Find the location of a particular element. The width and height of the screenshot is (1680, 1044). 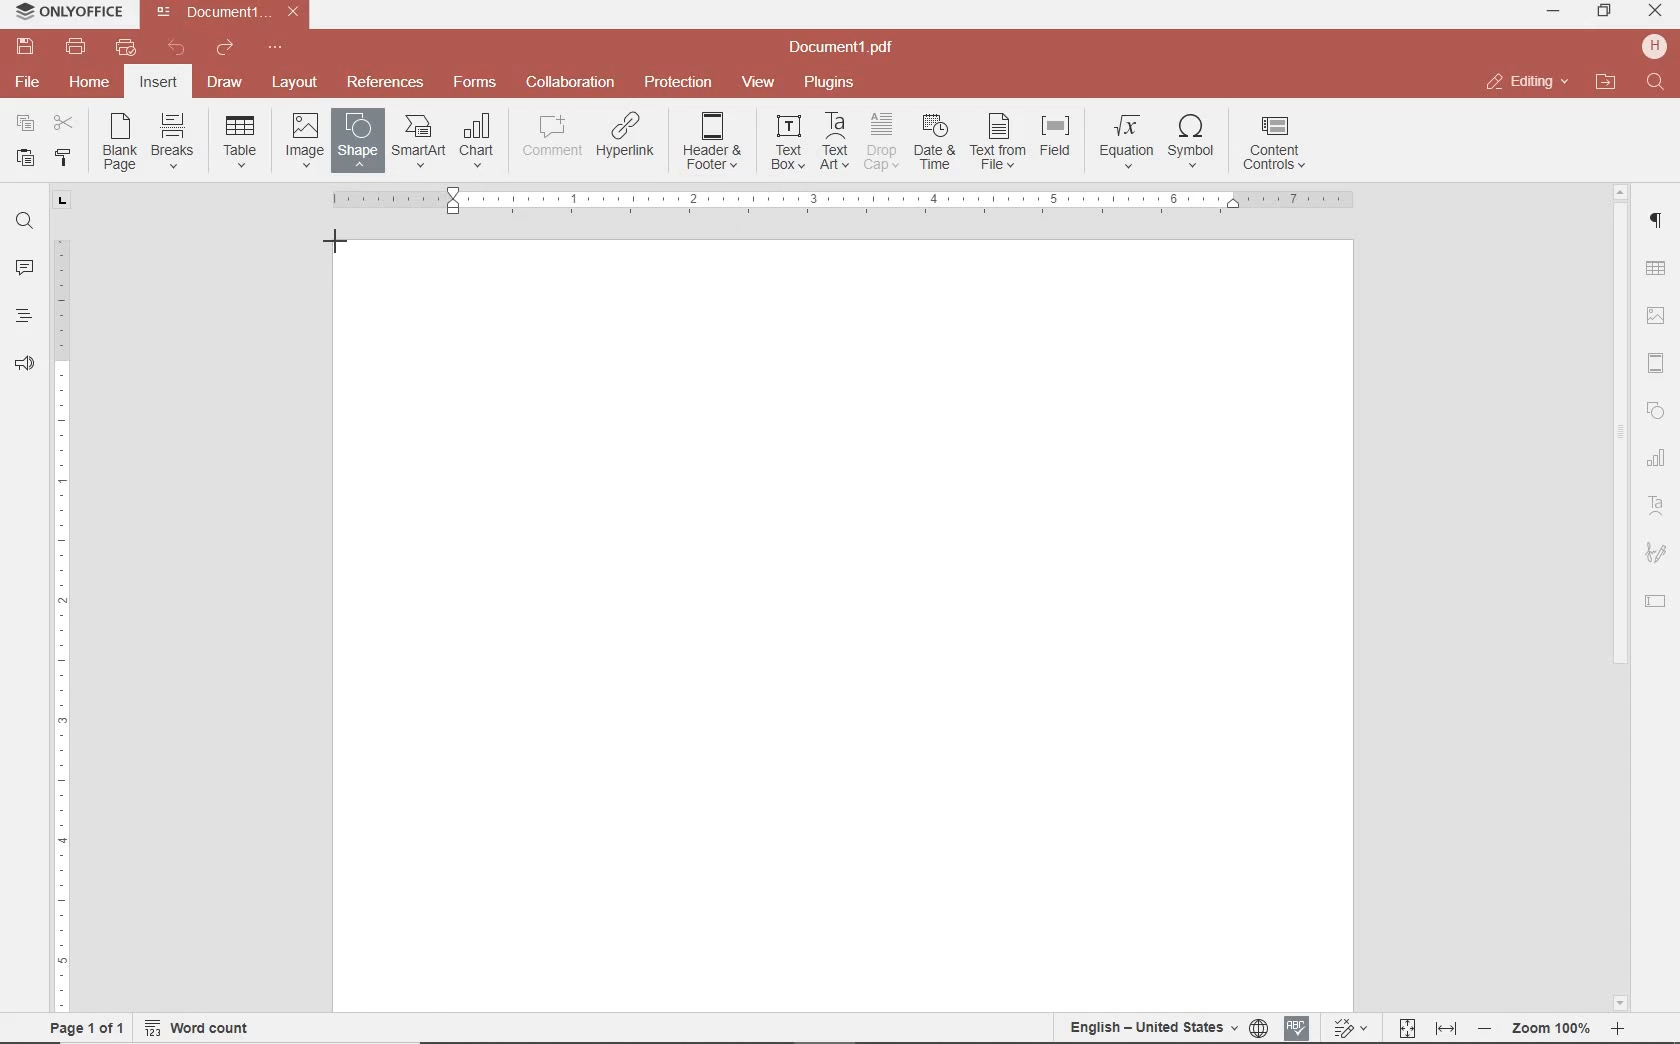

page 1 of 1 is located at coordinates (83, 1026).